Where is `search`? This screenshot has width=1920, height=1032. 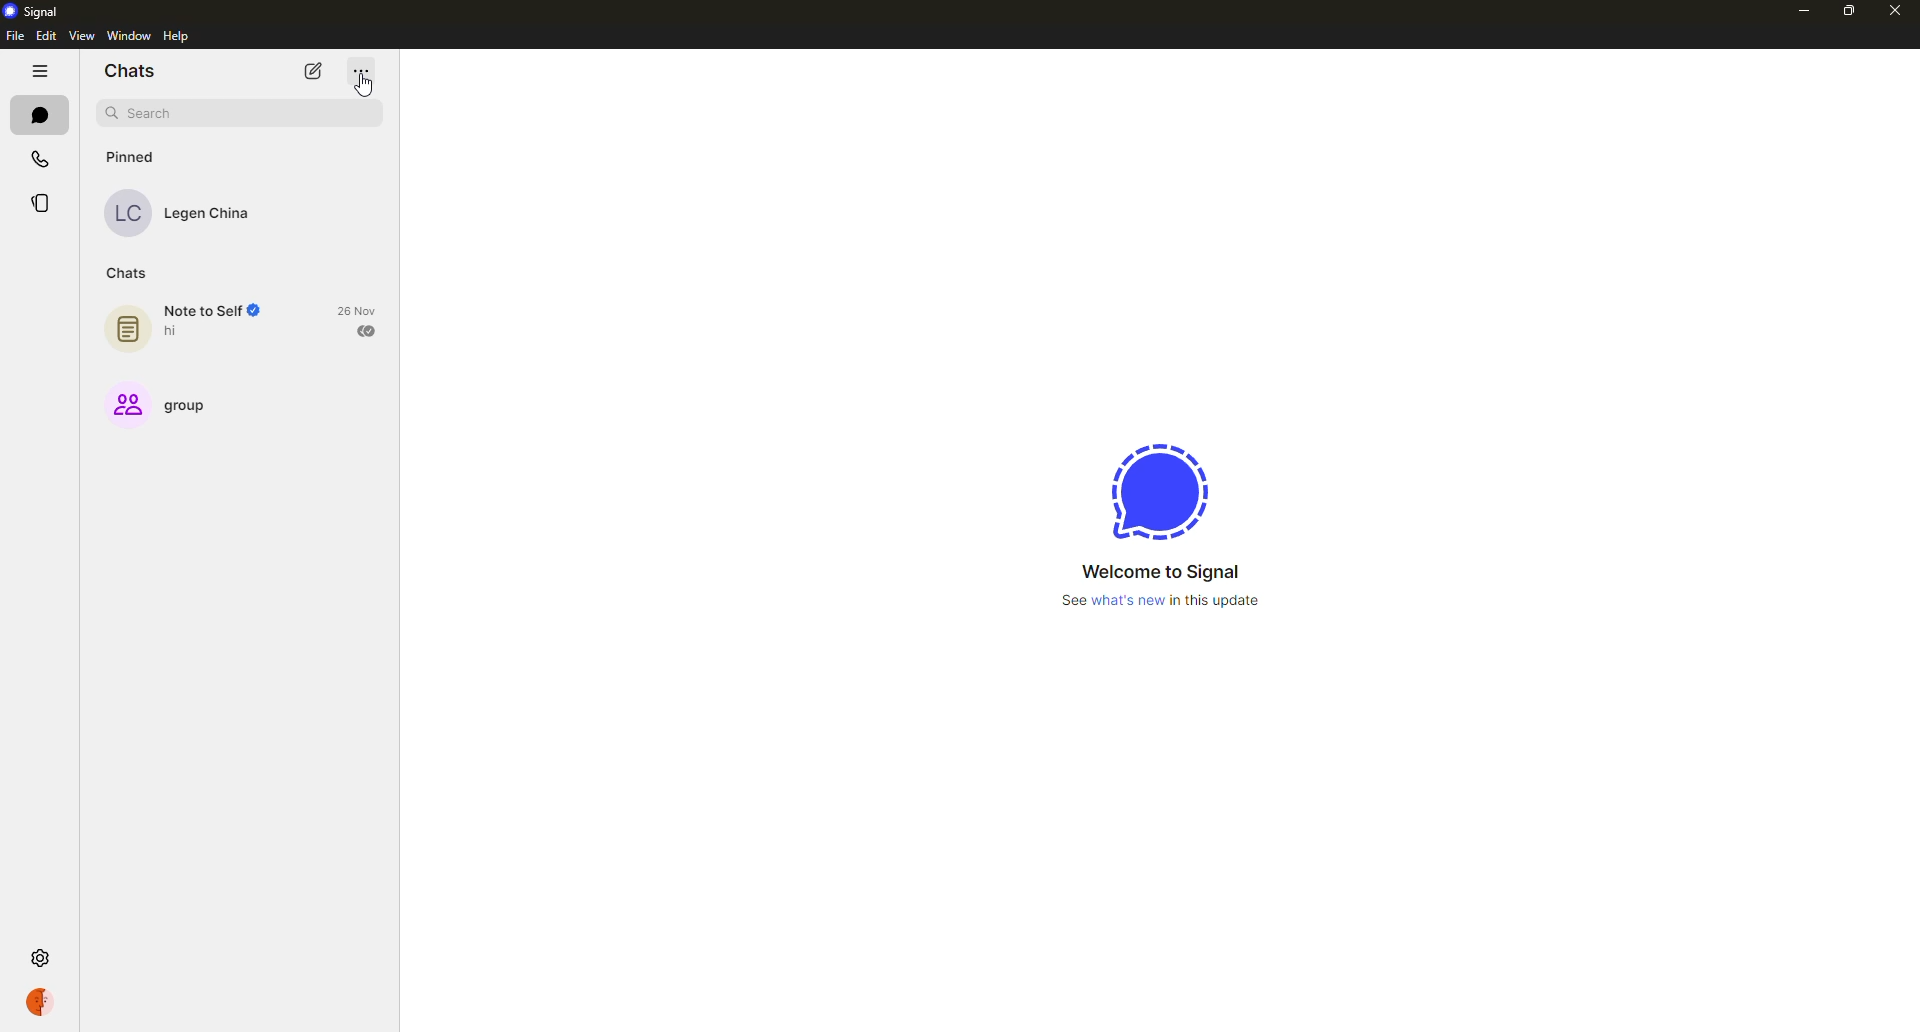 search is located at coordinates (144, 114).